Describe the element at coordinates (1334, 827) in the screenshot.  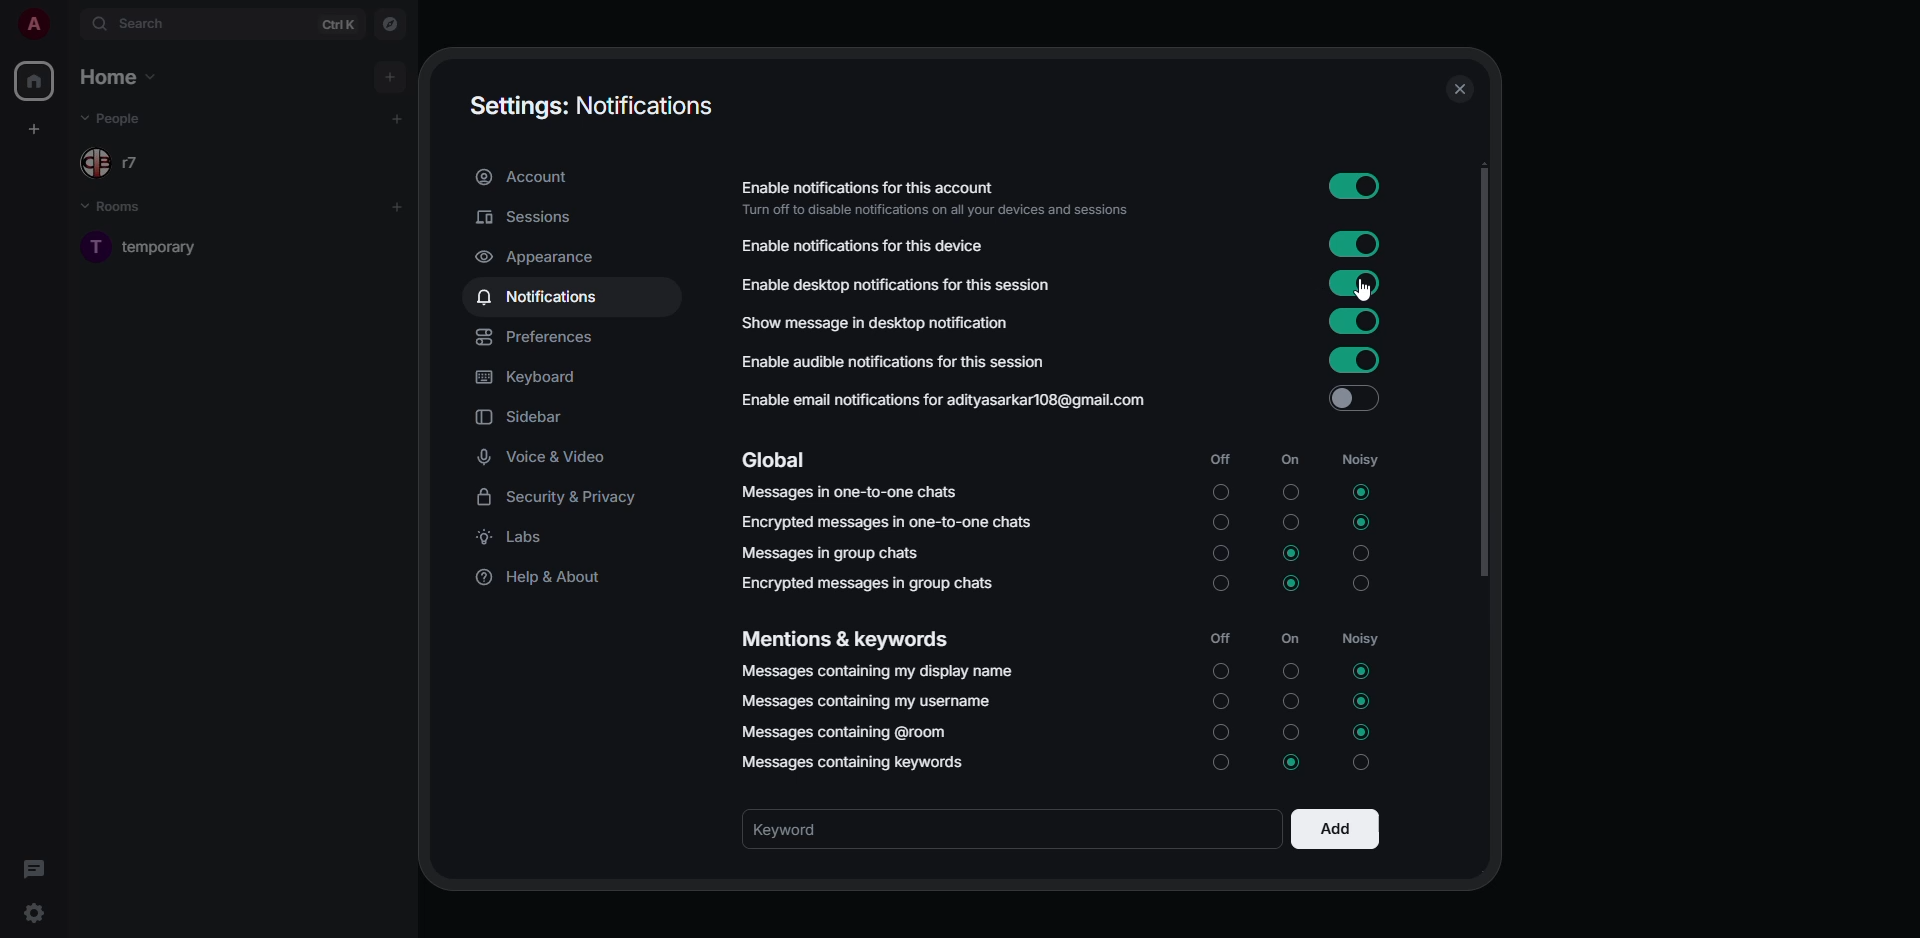
I see `add` at that location.